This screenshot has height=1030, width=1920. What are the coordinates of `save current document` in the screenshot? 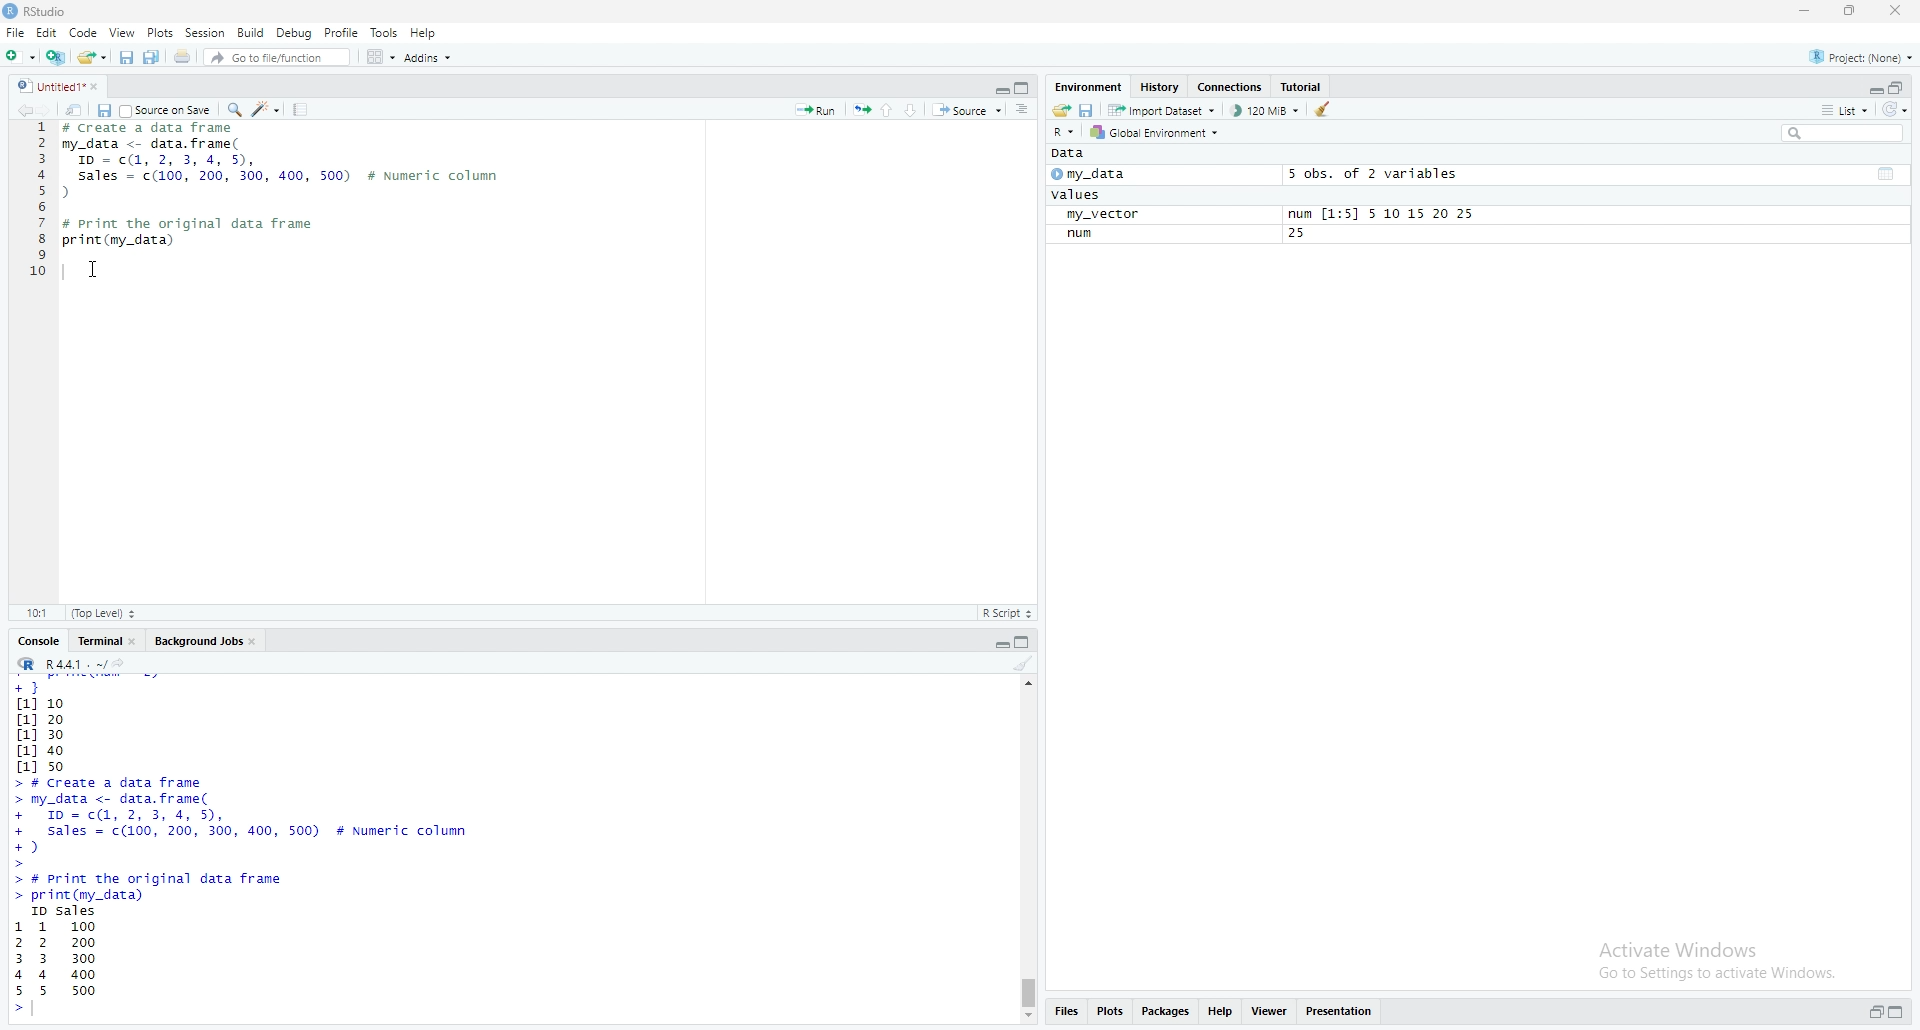 It's located at (105, 111).